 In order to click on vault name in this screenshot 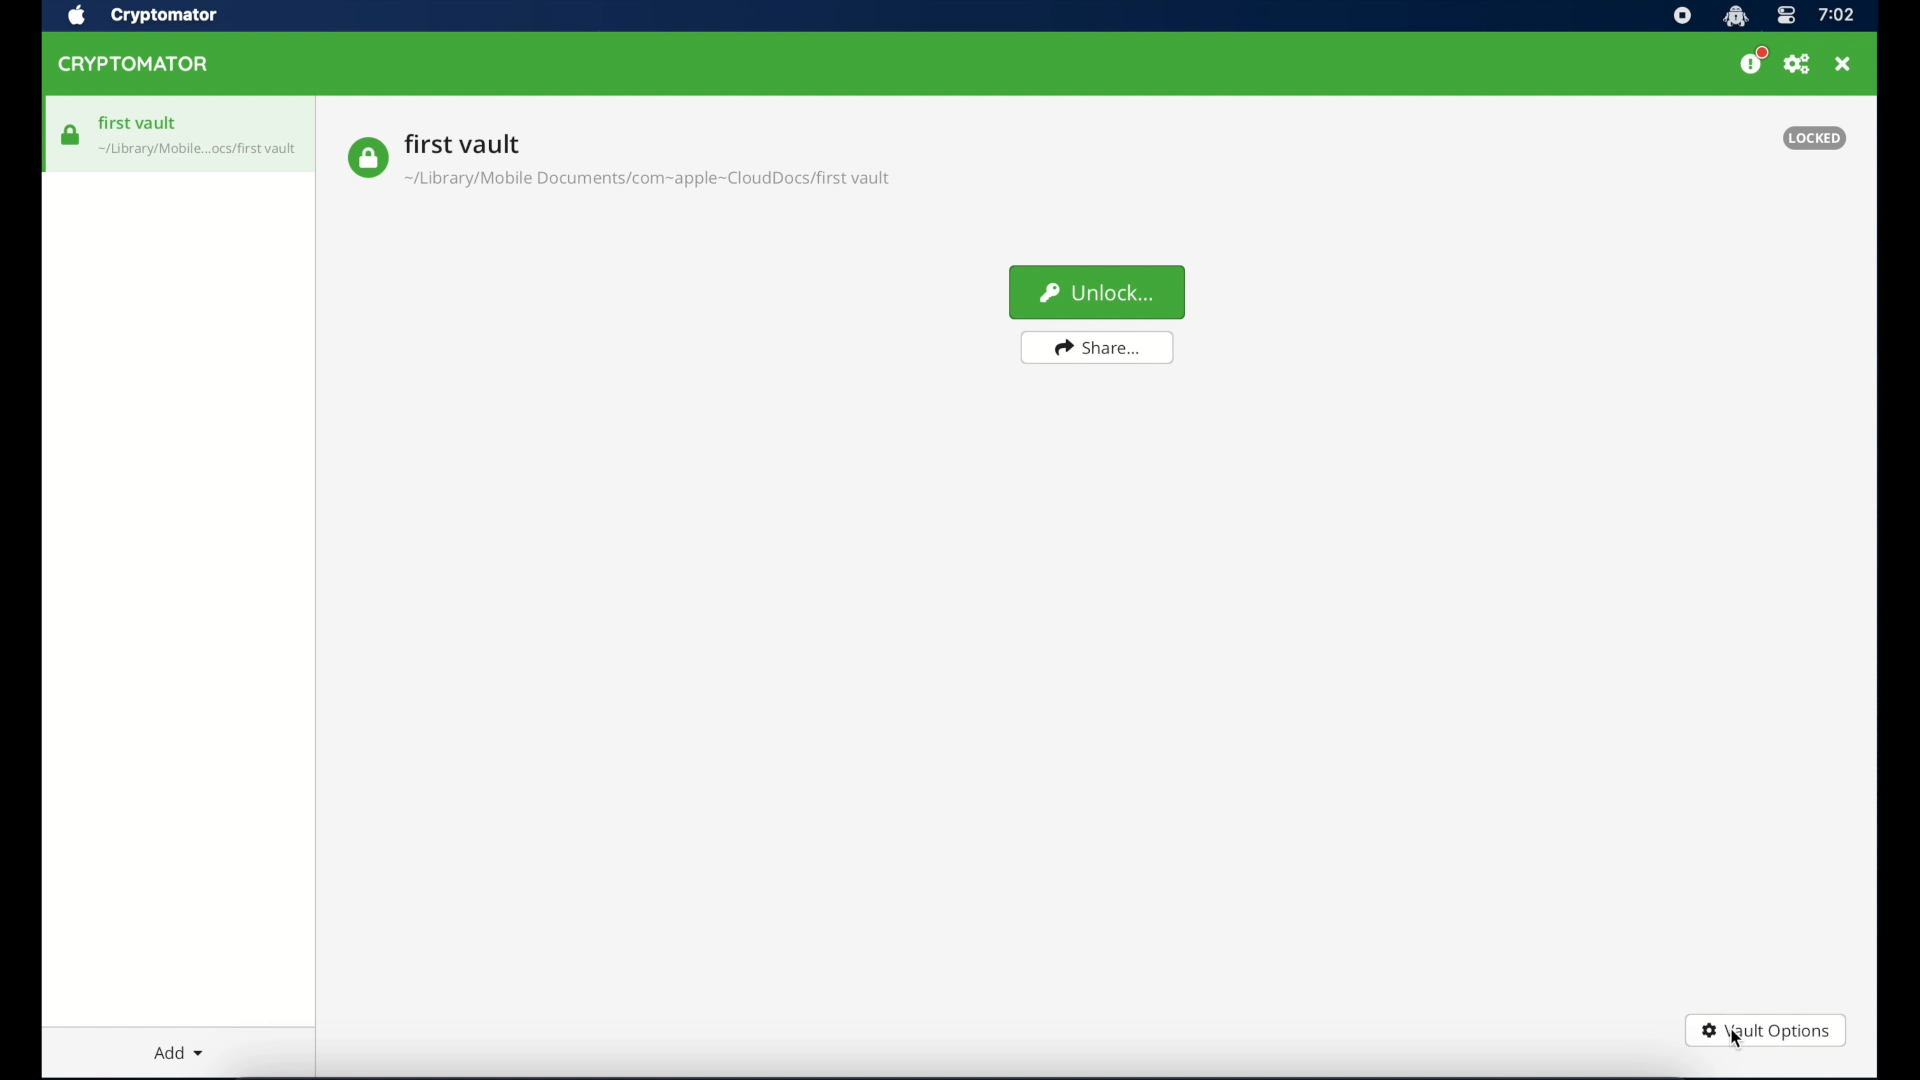, I will do `click(463, 143)`.